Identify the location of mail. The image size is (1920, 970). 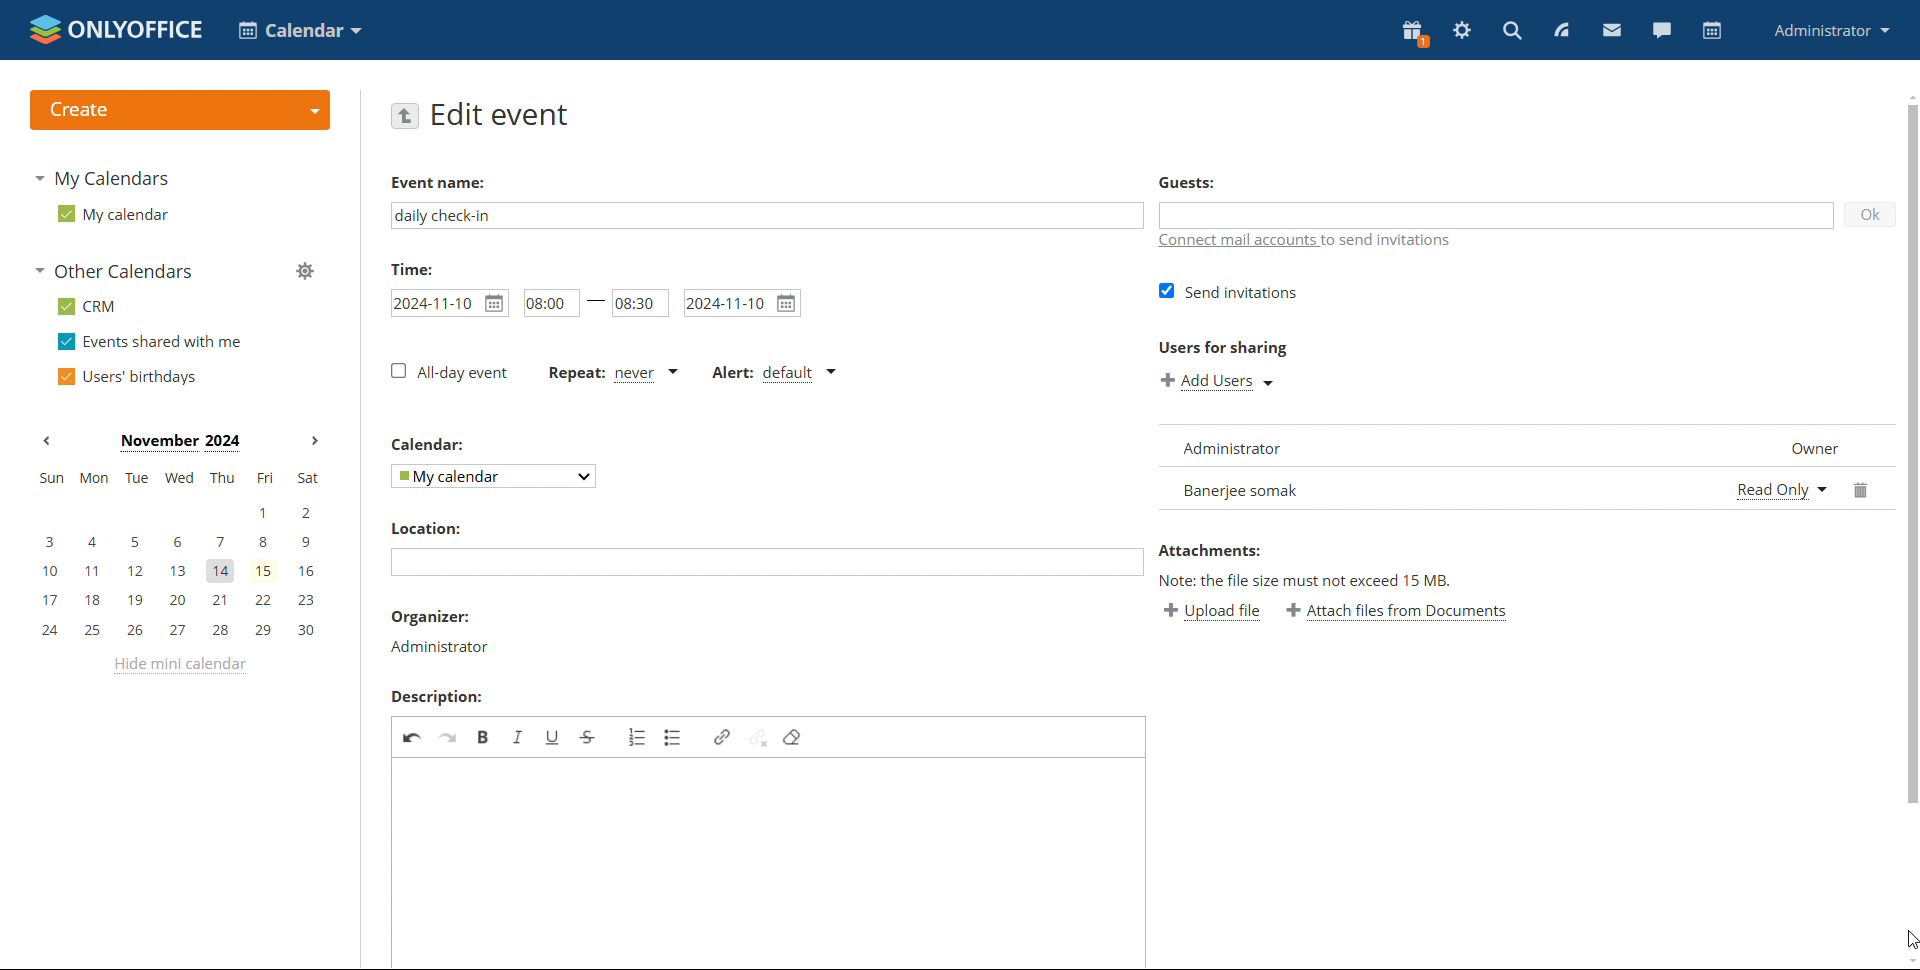
(1612, 29).